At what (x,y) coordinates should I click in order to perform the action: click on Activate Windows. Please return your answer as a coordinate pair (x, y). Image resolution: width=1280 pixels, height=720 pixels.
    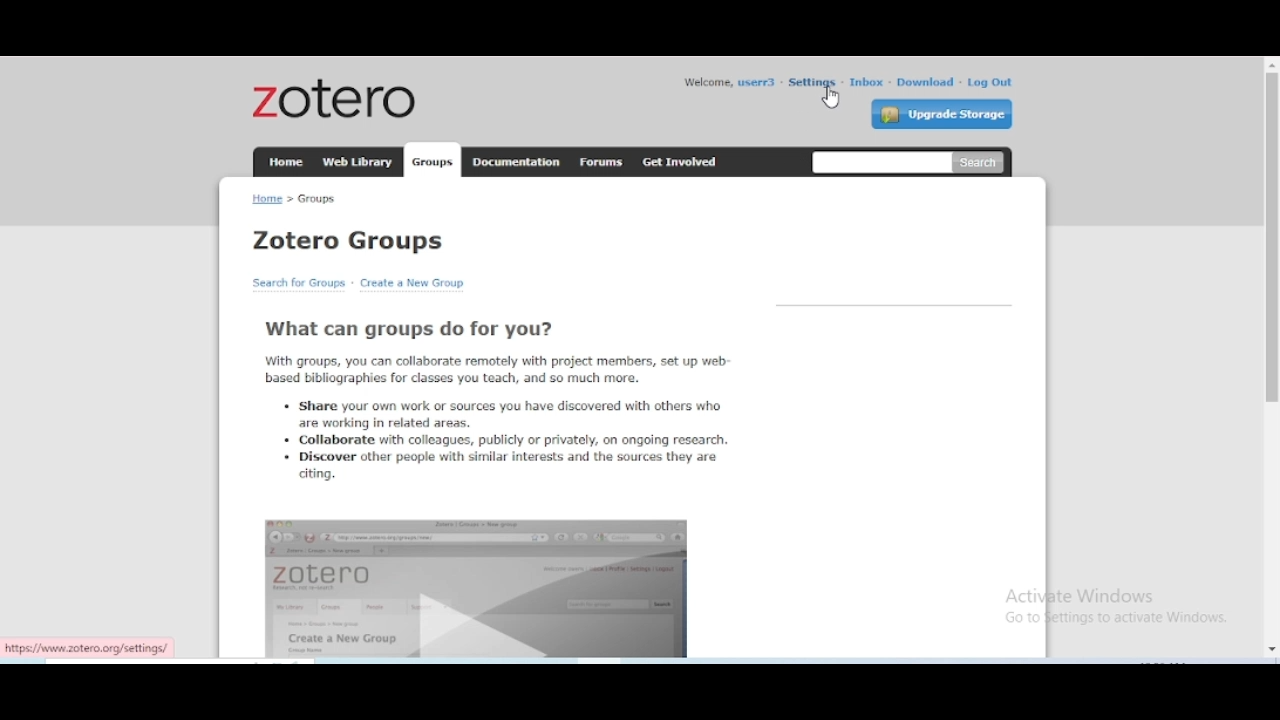
    Looking at the image, I should click on (1087, 596).